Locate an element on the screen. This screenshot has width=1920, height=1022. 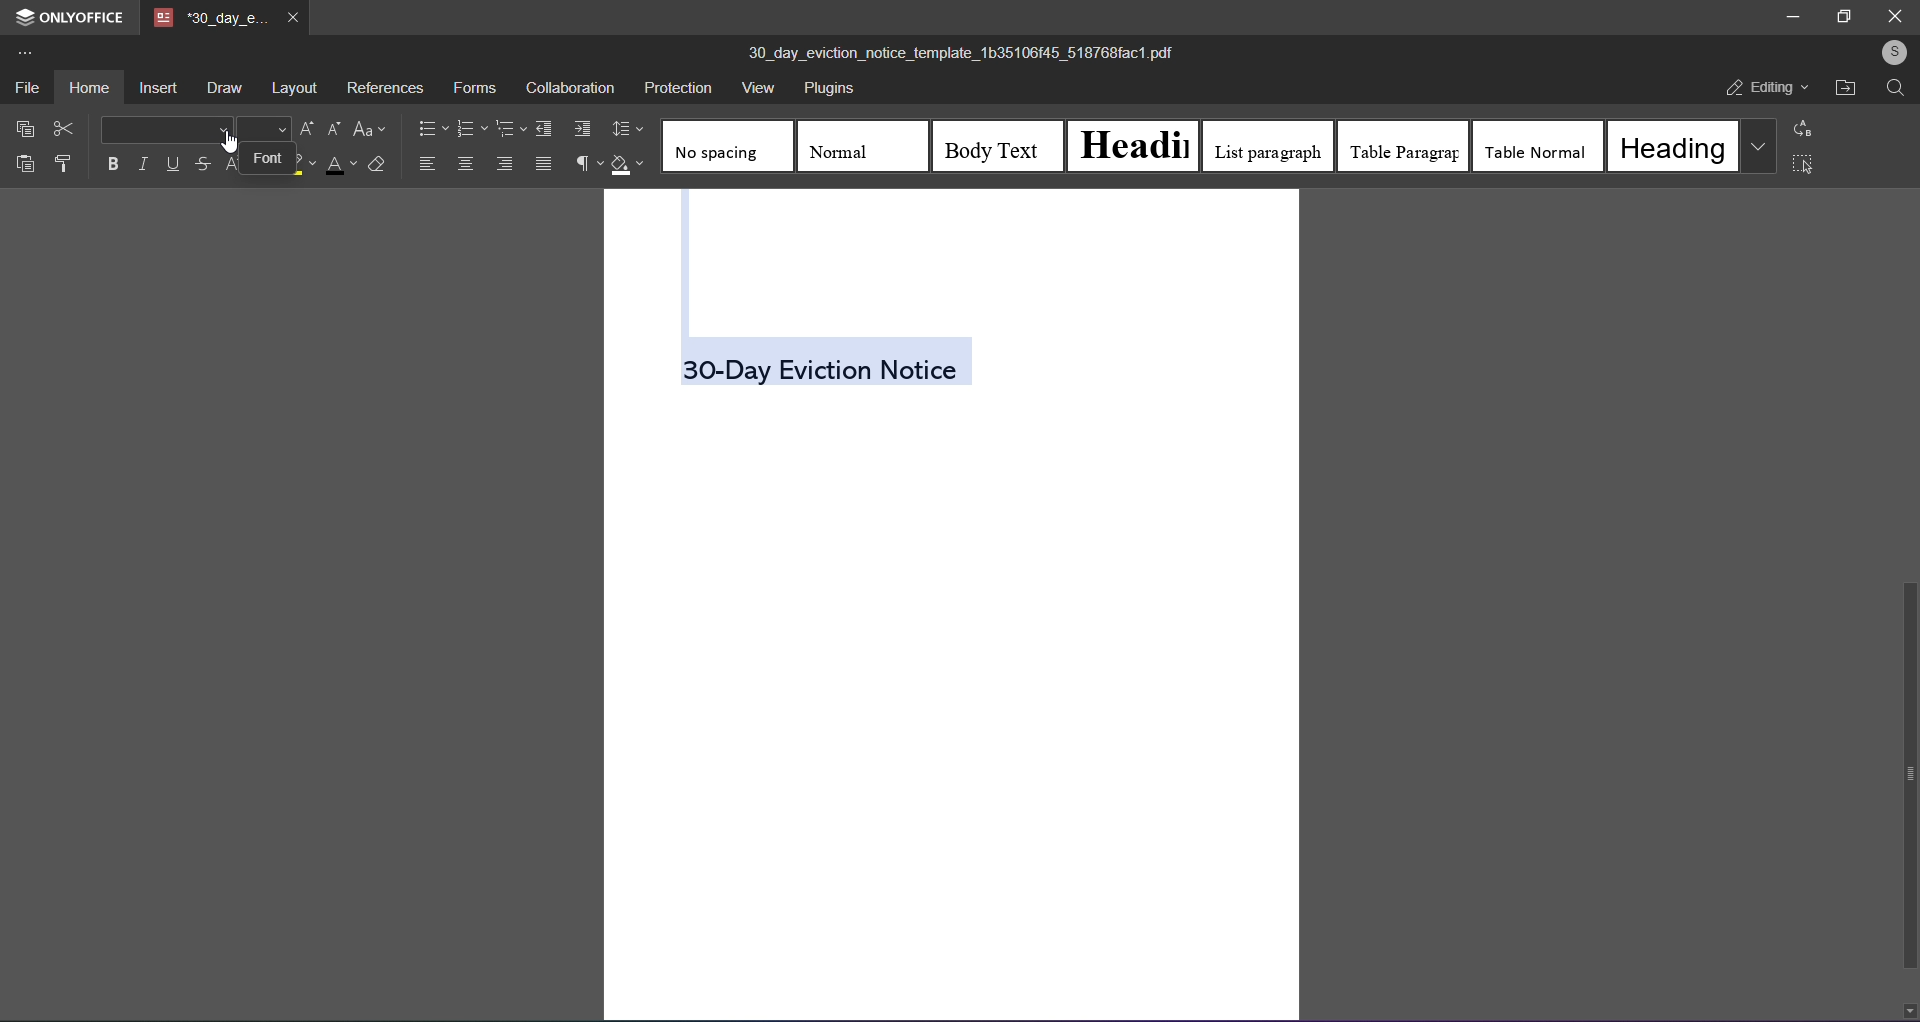
close is located at coordinates (1896, 17).